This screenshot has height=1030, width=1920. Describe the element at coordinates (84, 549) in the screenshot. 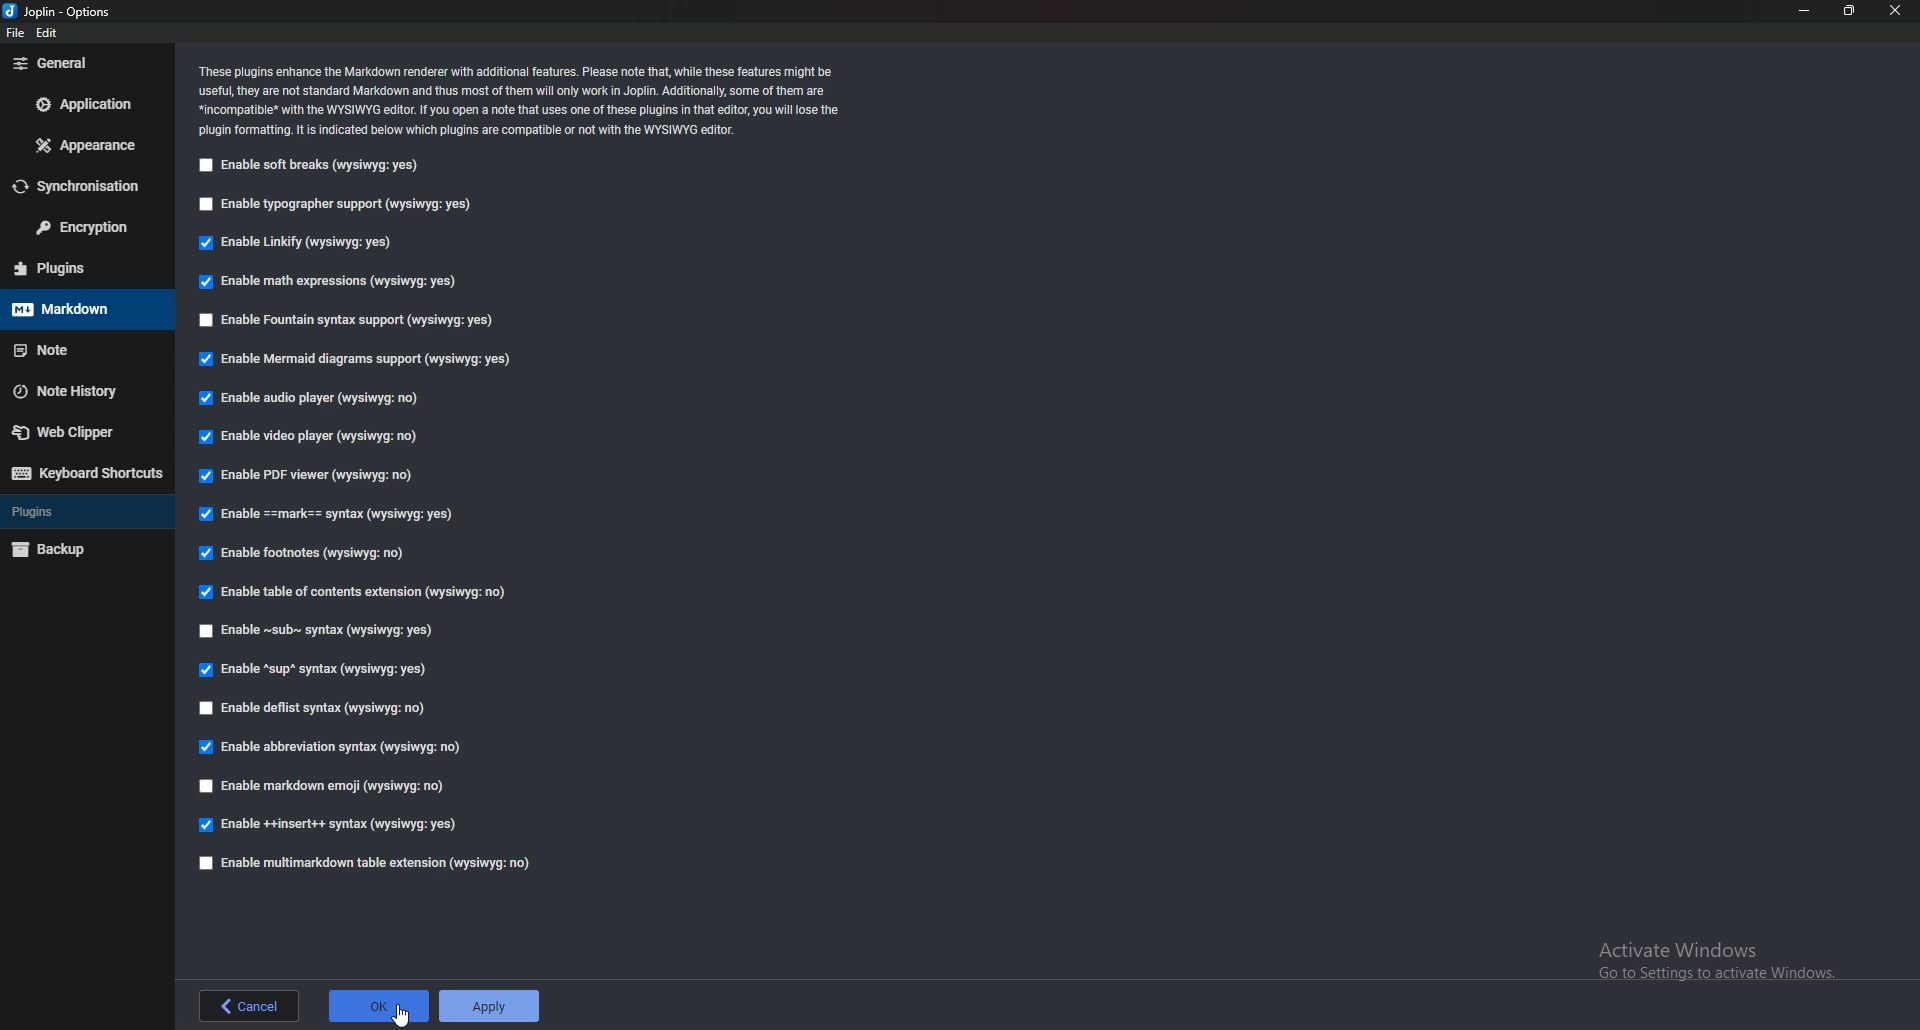

I see `backup` at that location.